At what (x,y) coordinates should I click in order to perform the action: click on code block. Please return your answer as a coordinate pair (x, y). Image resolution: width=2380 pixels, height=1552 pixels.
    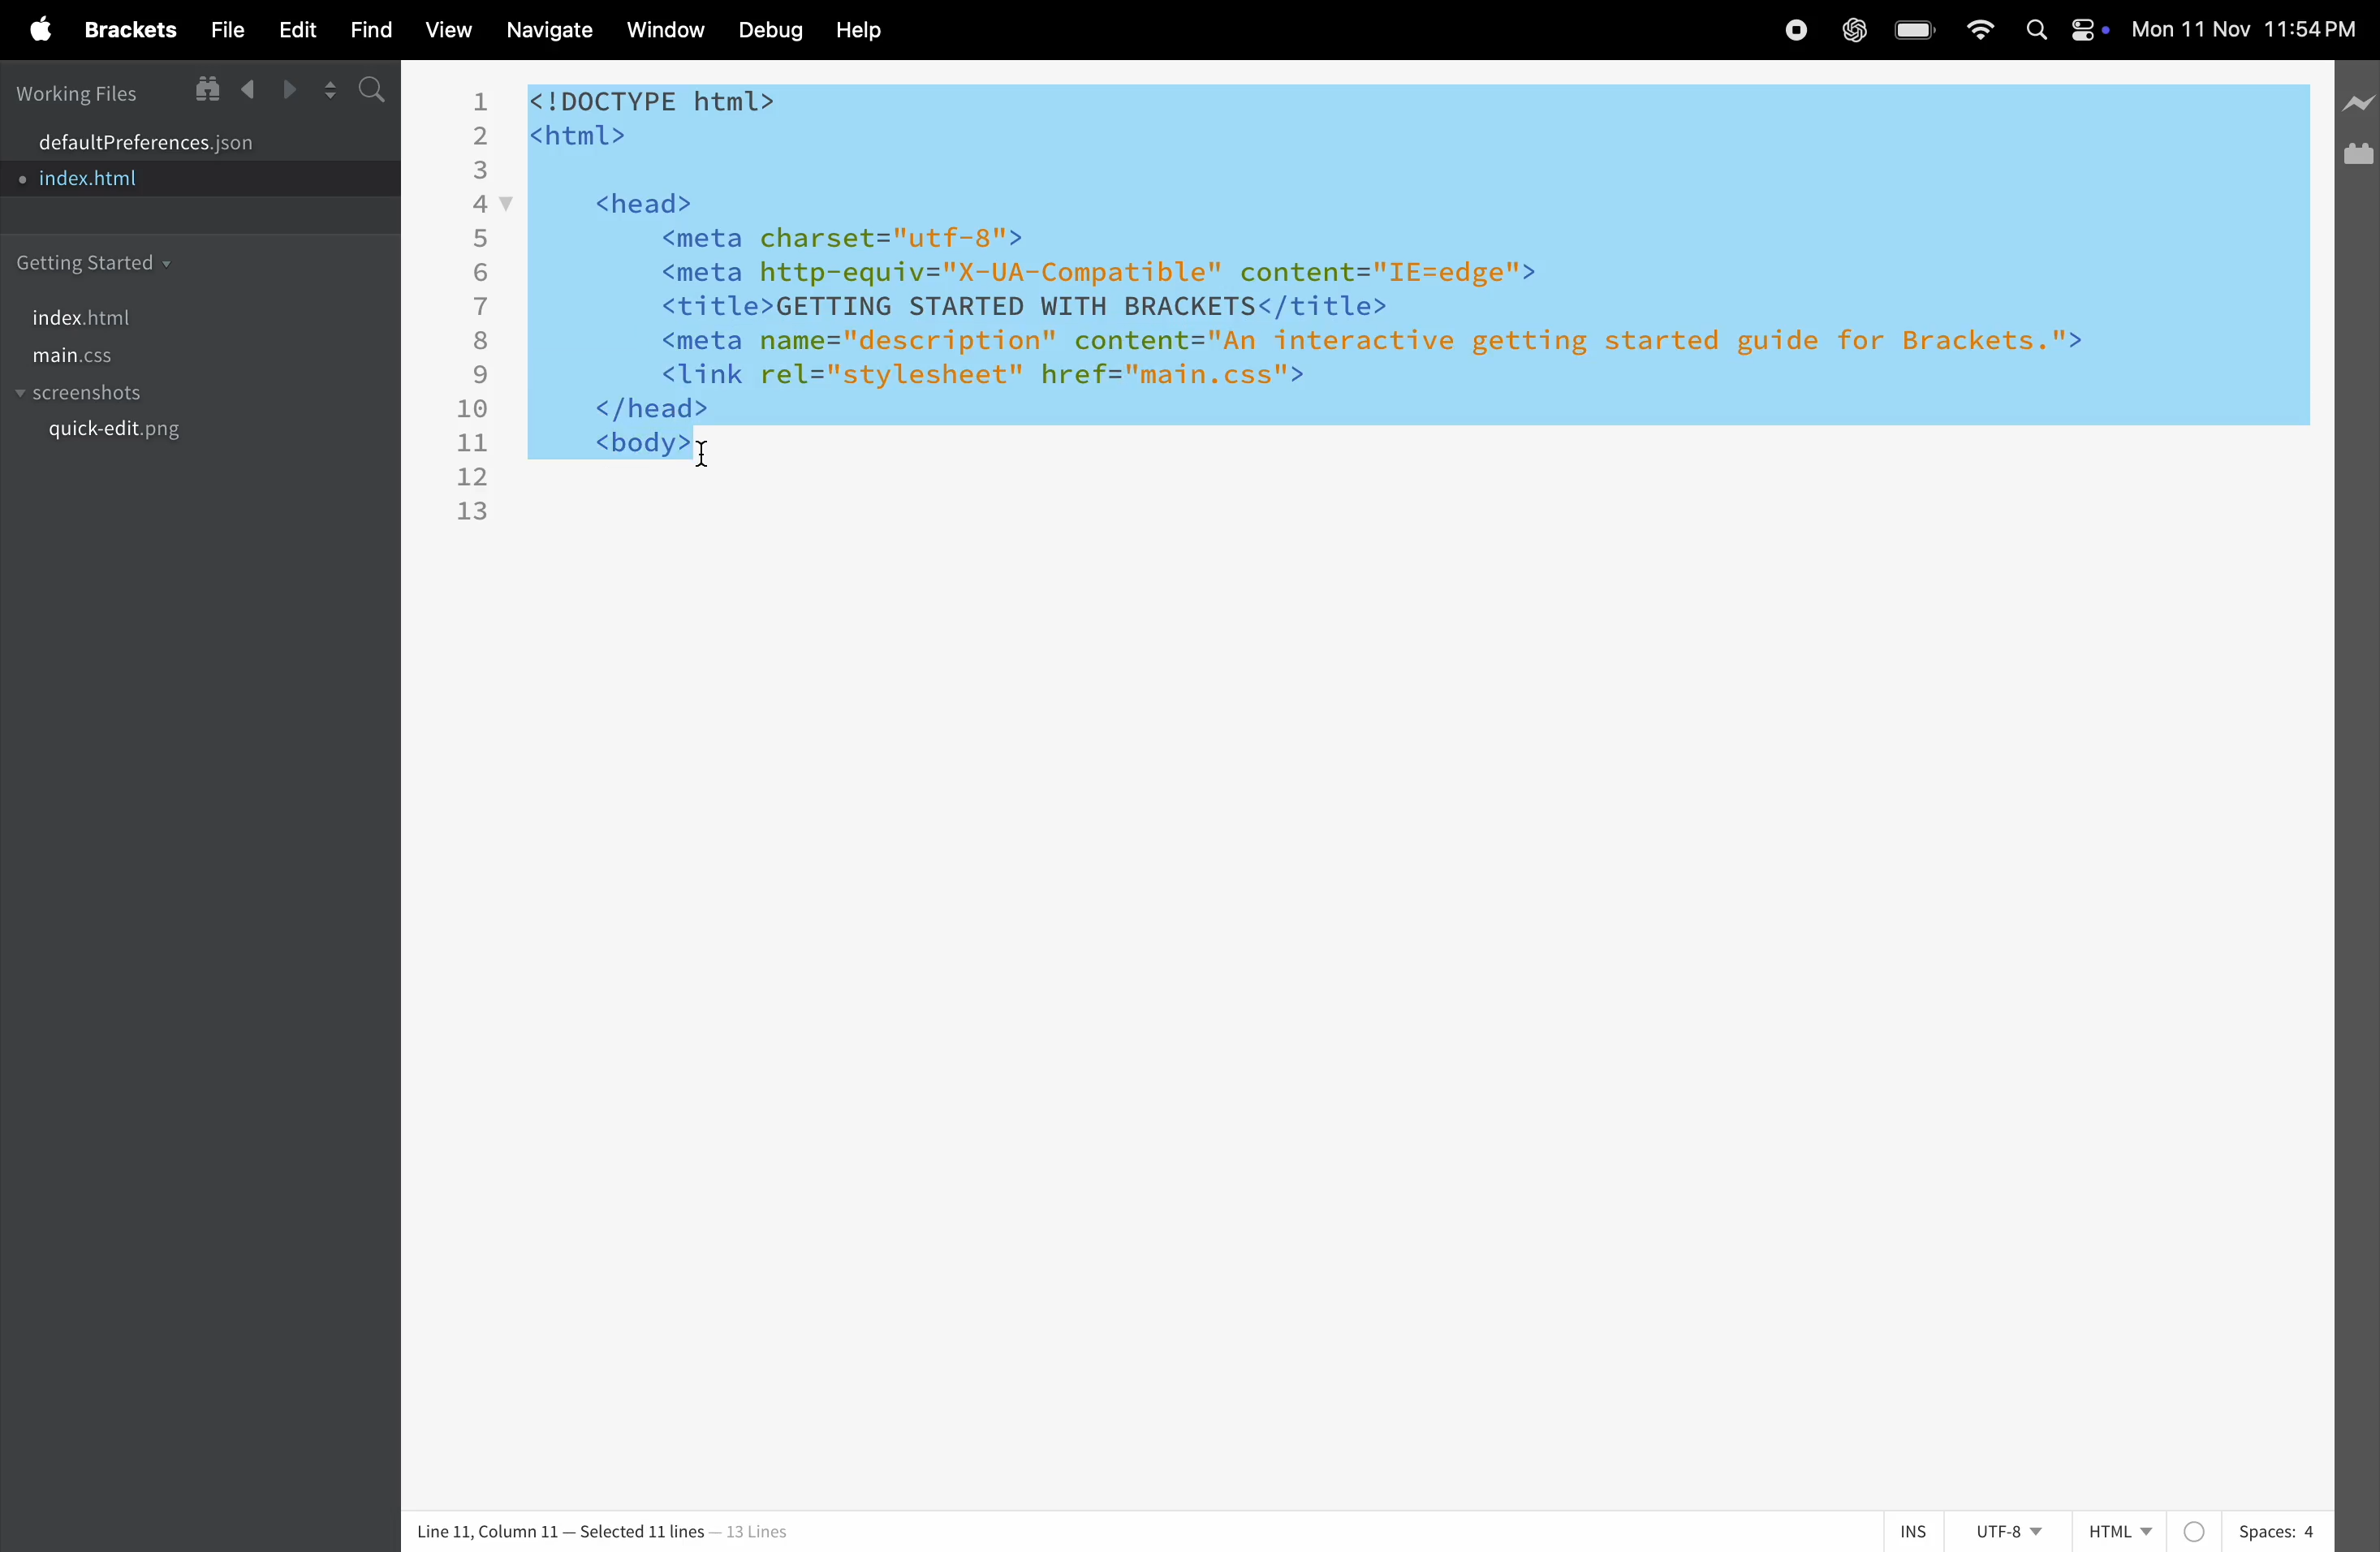
    Looking at the image, I should click on (1365, 302).